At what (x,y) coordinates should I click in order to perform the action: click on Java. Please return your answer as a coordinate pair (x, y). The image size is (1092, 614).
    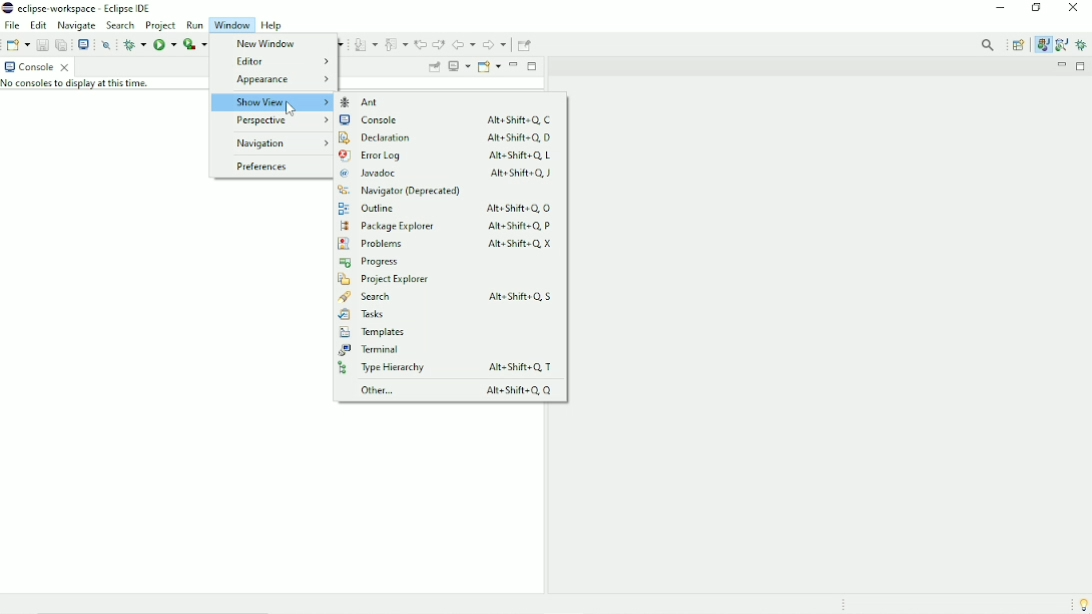
    Looking at the image, I should click on (1043, 45).